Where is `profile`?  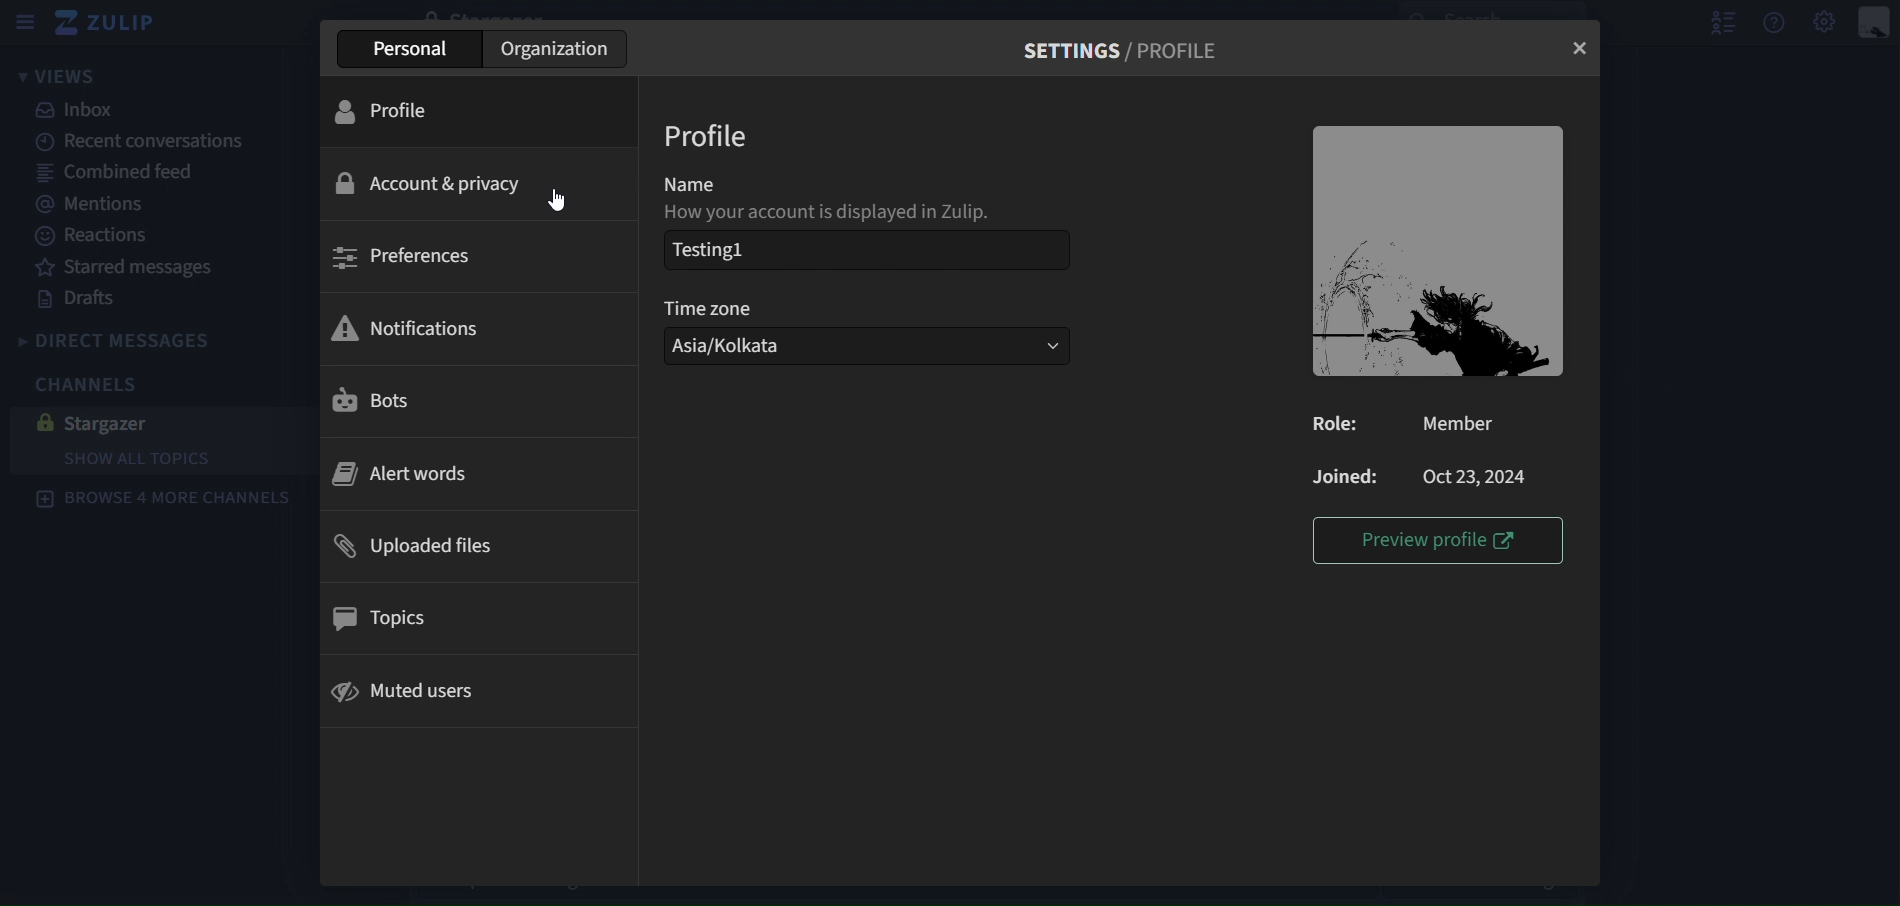 profile is located at coordinates (710, 136).